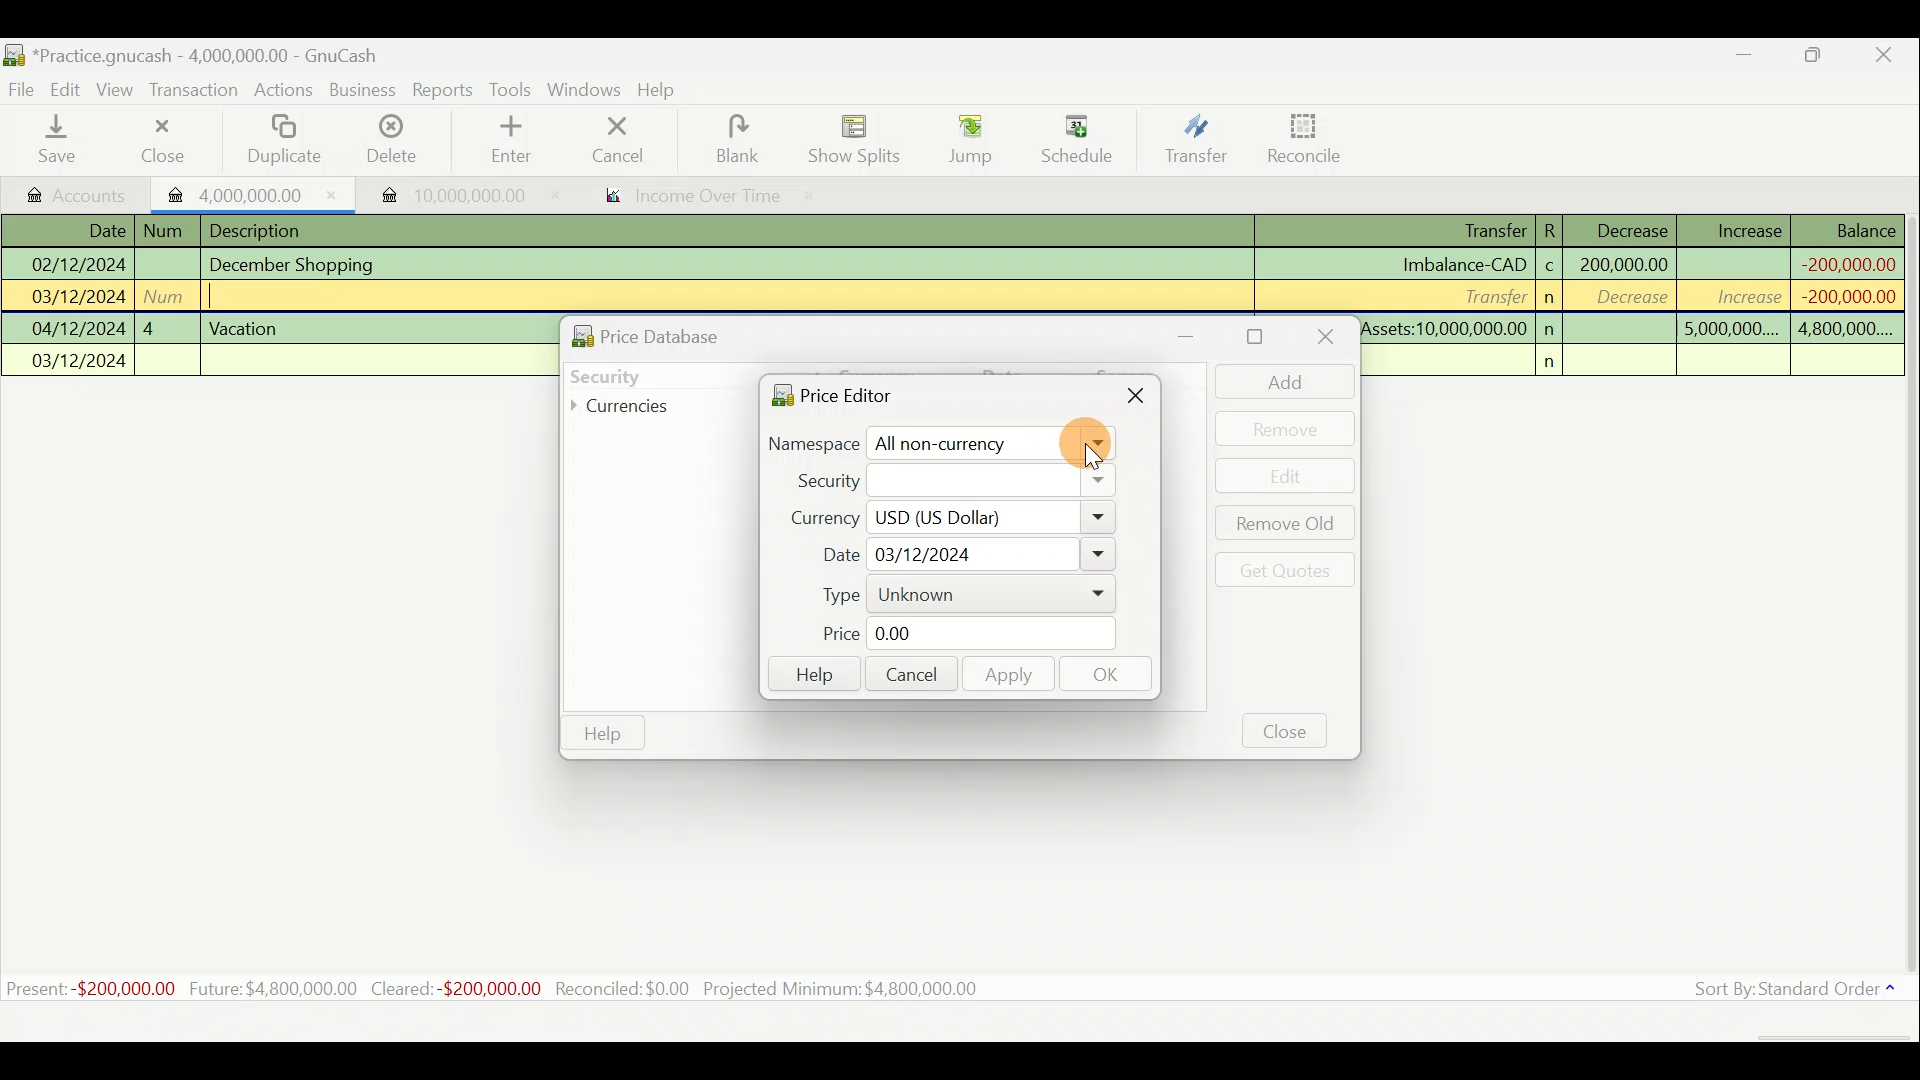  I want to click on Sort by, so click(1785, 991).